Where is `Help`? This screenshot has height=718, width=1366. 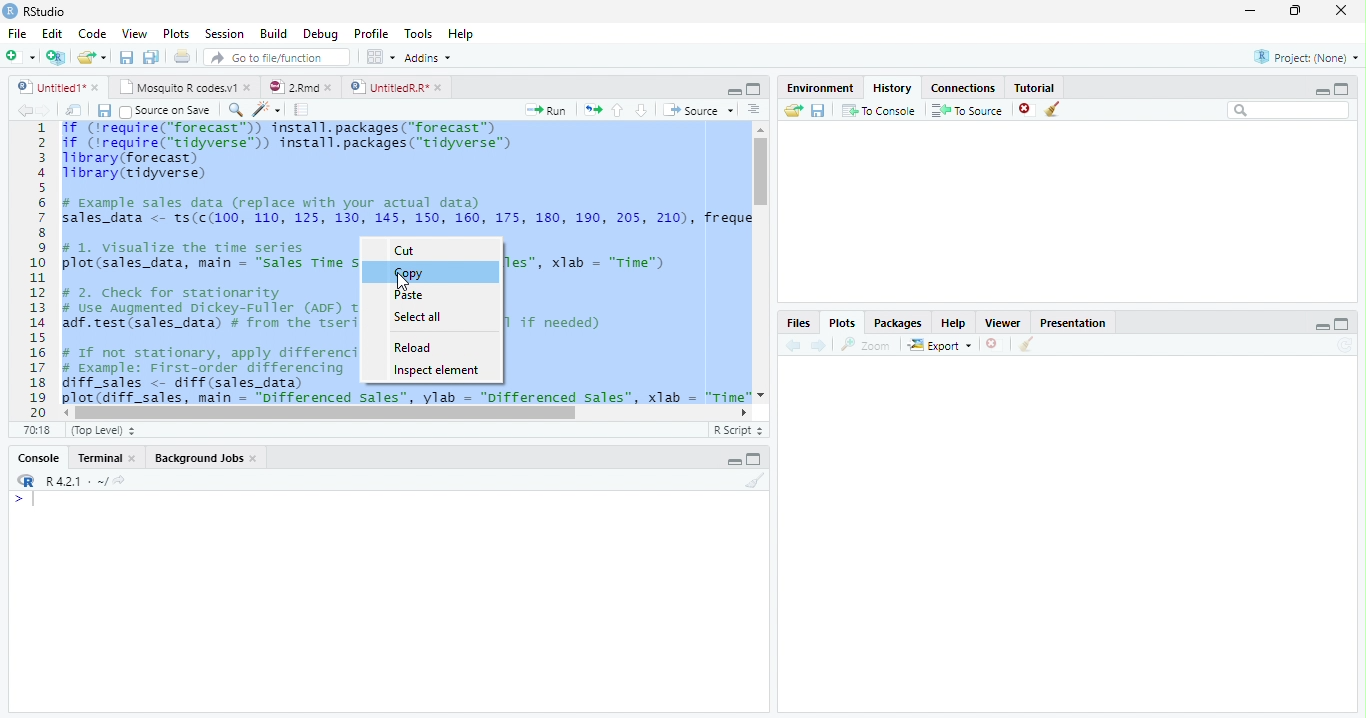
Help is located at coordinates (955, 324).